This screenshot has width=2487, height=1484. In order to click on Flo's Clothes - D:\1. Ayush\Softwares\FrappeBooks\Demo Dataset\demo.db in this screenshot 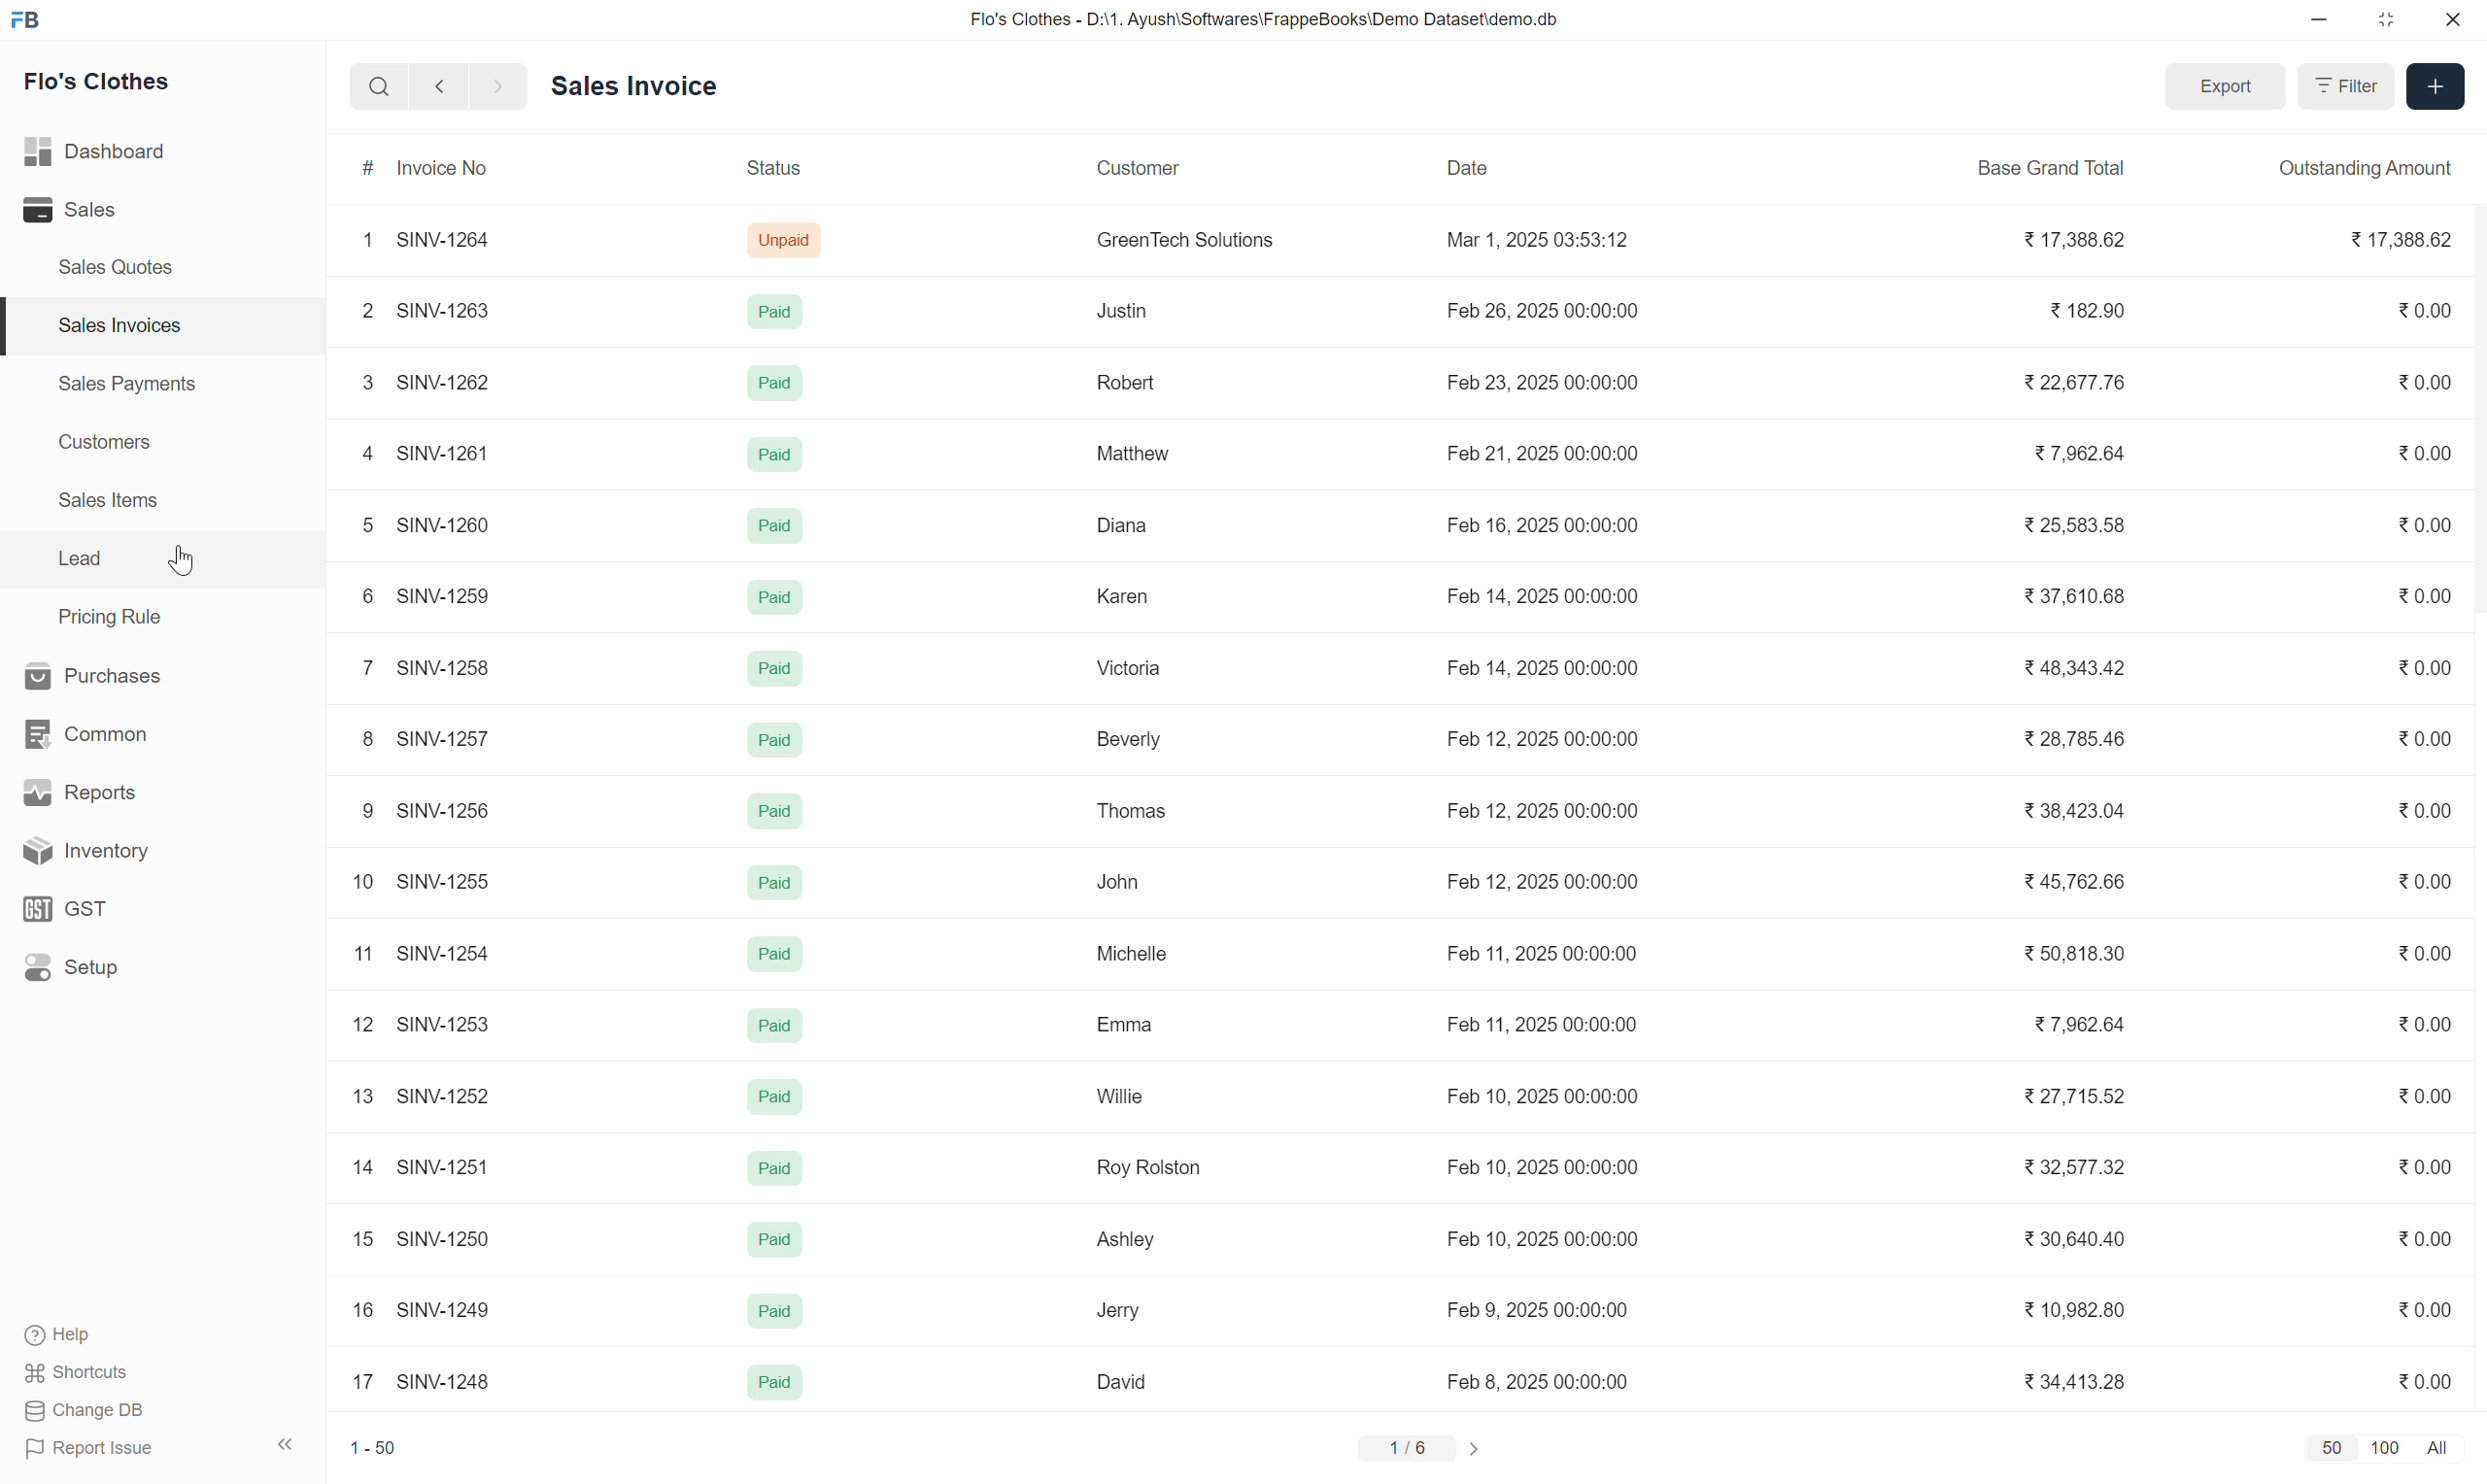, I will do `click(1266, 18)`.